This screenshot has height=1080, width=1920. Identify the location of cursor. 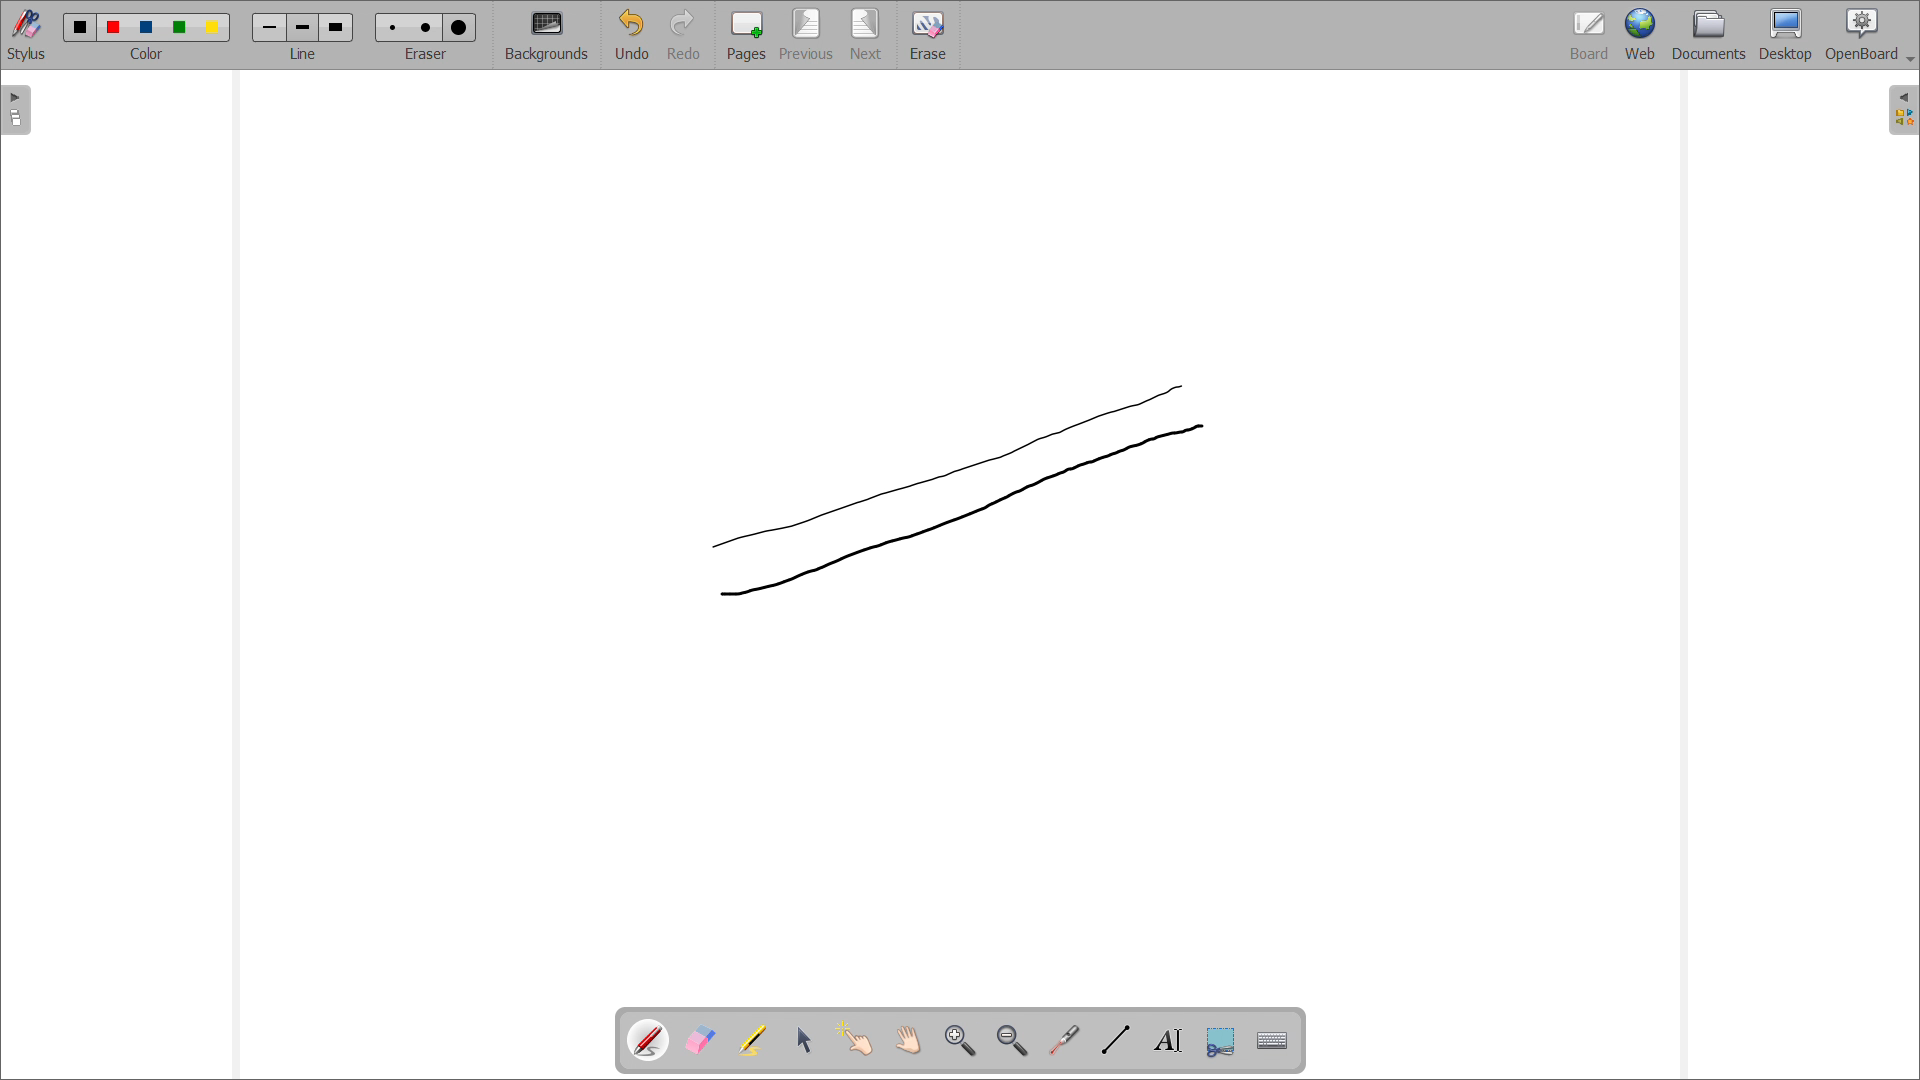
(1202, 427).